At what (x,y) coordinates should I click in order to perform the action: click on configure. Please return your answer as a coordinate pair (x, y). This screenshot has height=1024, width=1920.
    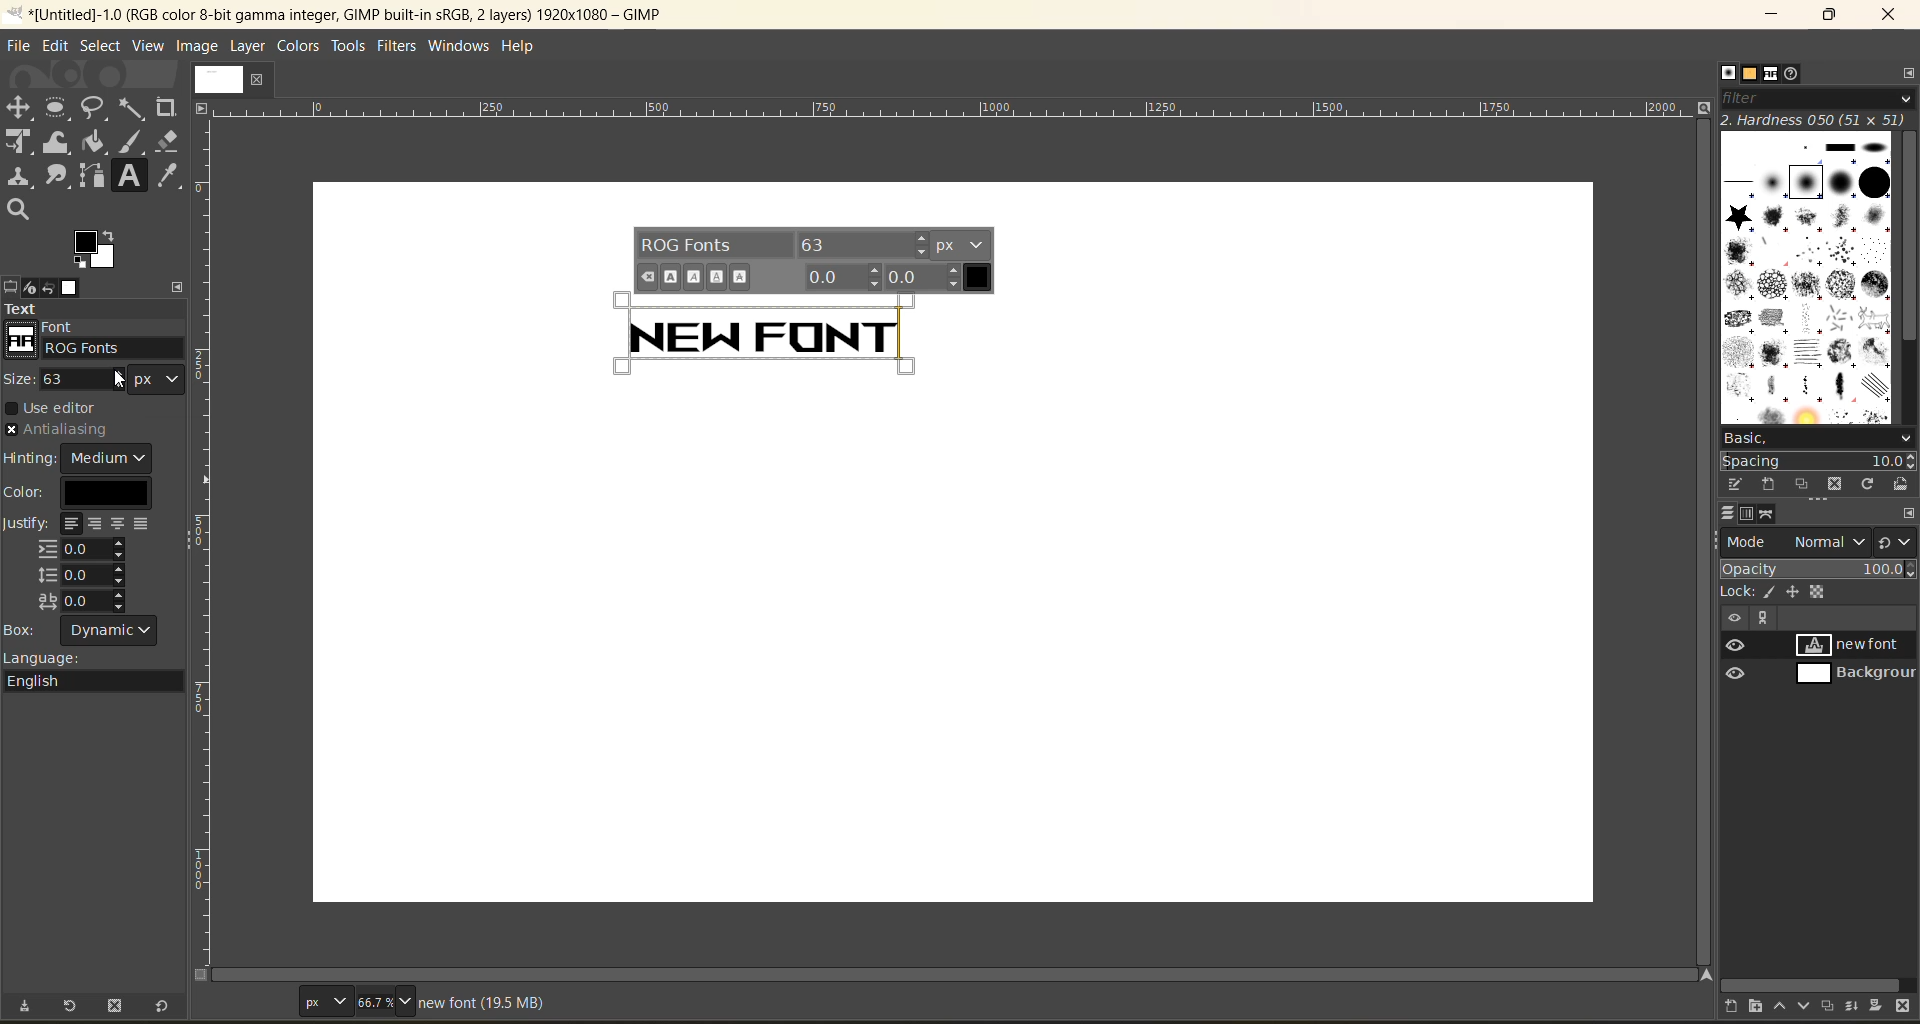
    Looking at the image, I should click on (1907, 72).